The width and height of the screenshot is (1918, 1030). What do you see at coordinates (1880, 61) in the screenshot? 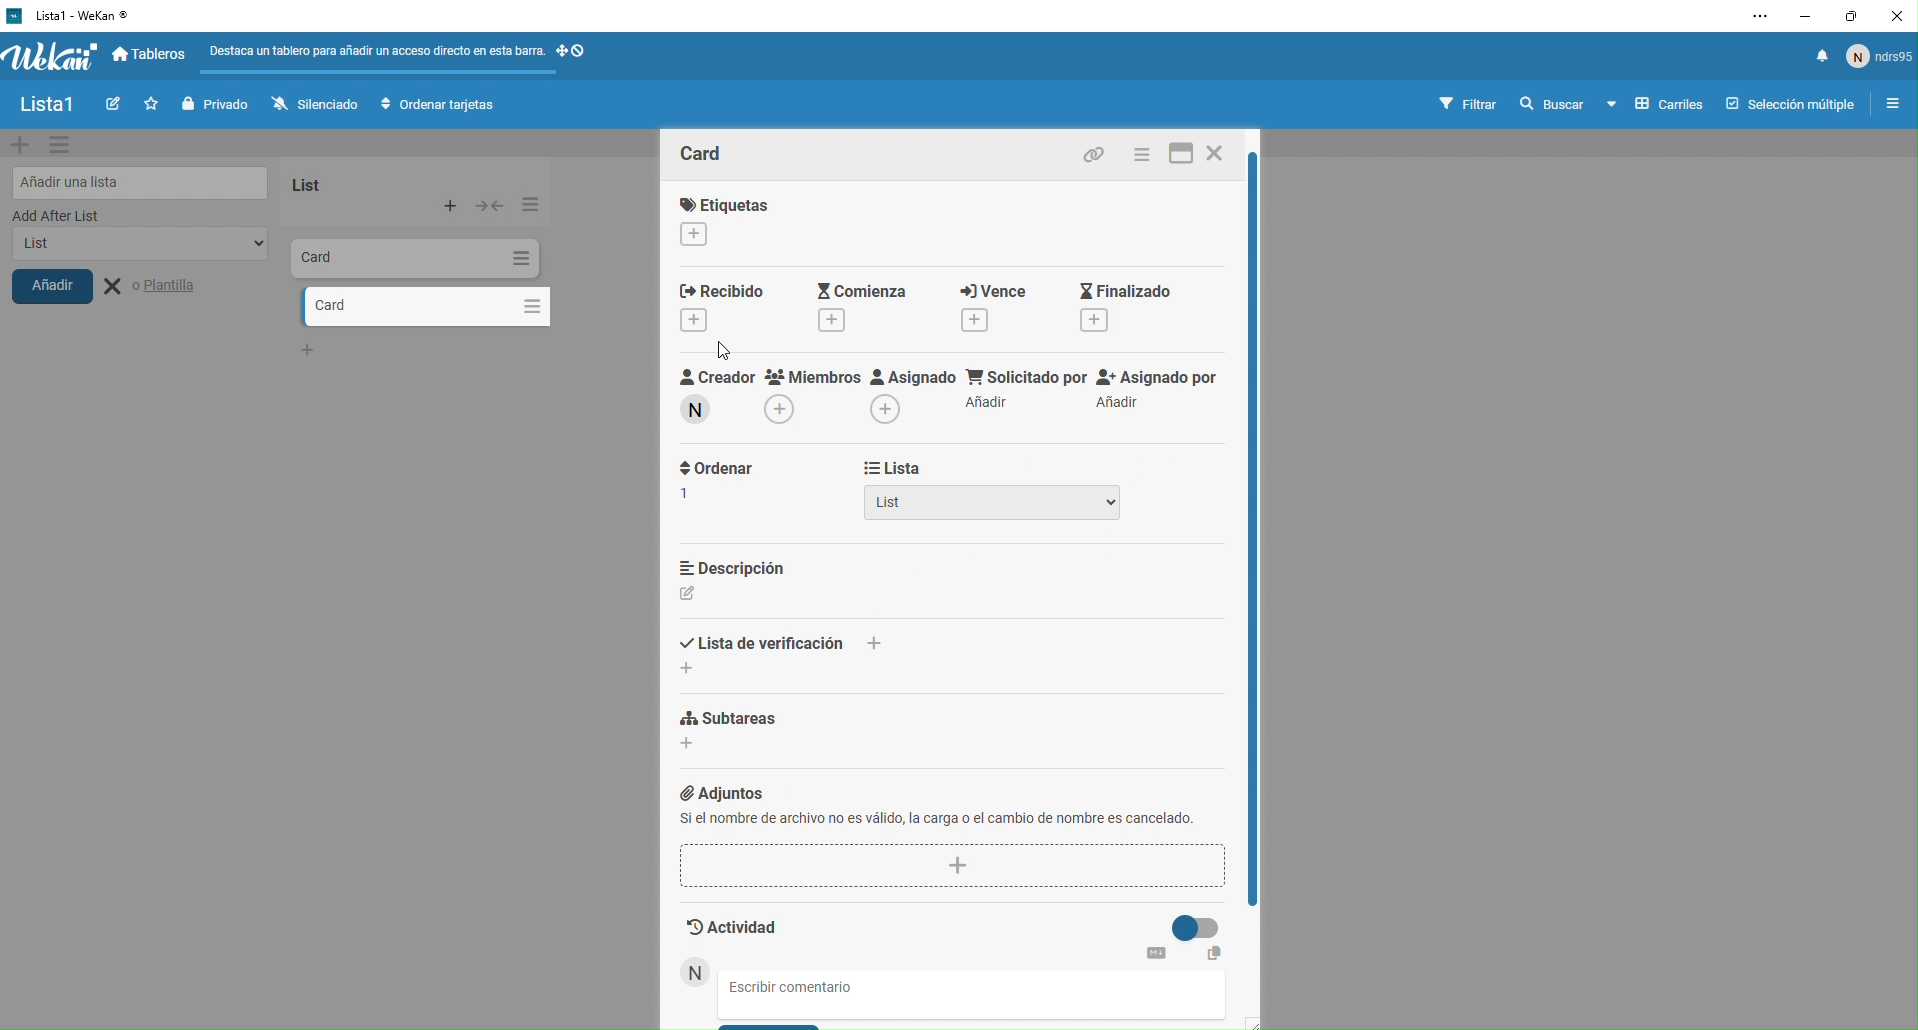
I see `usuario` at bounding box center [1880, 61].